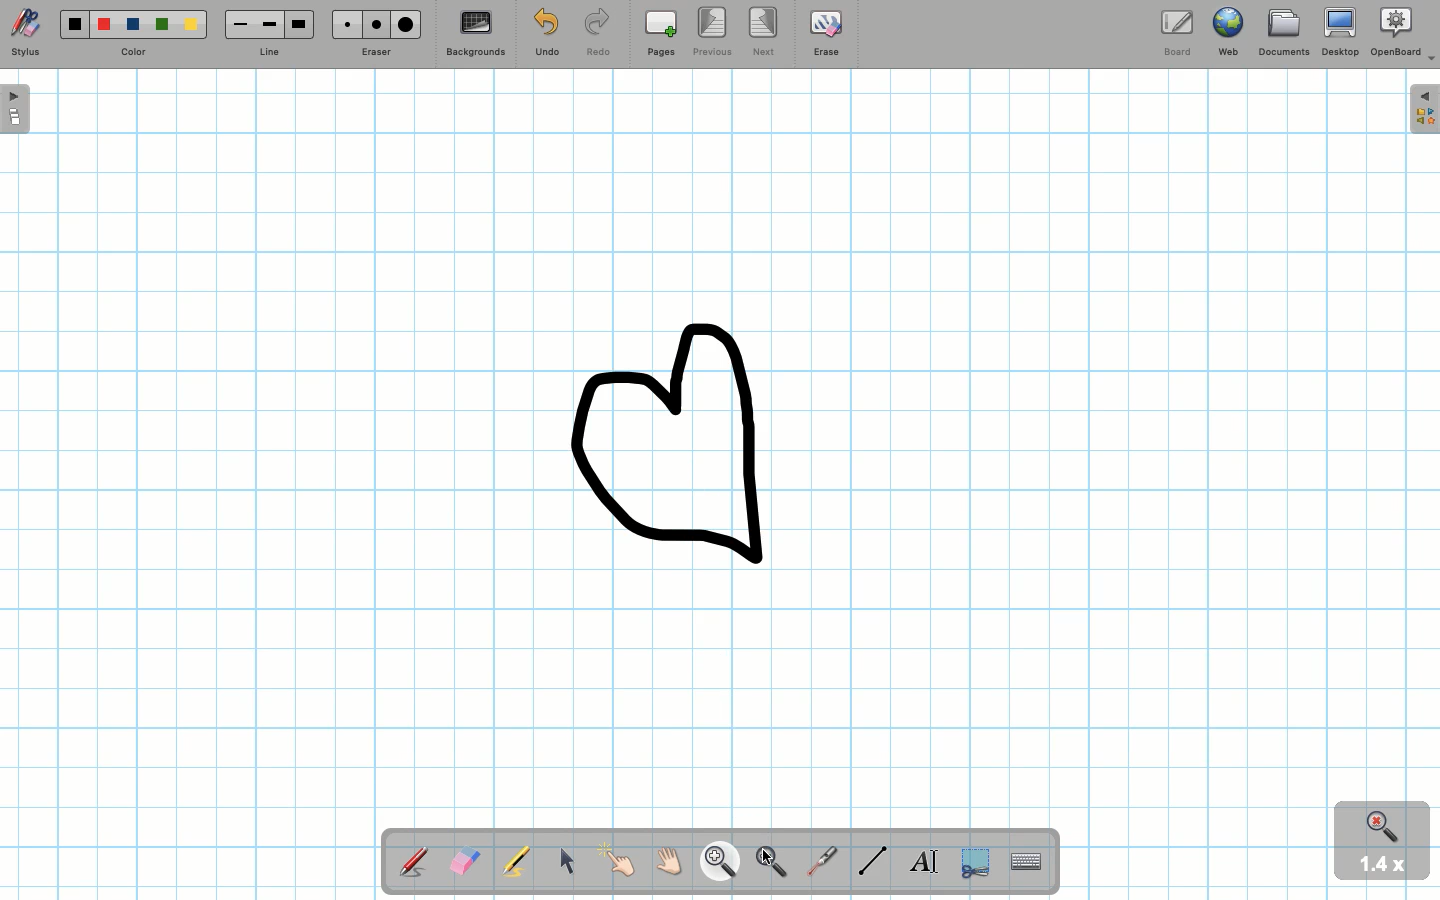  I want to click on Selection tool, so click(971, 864).